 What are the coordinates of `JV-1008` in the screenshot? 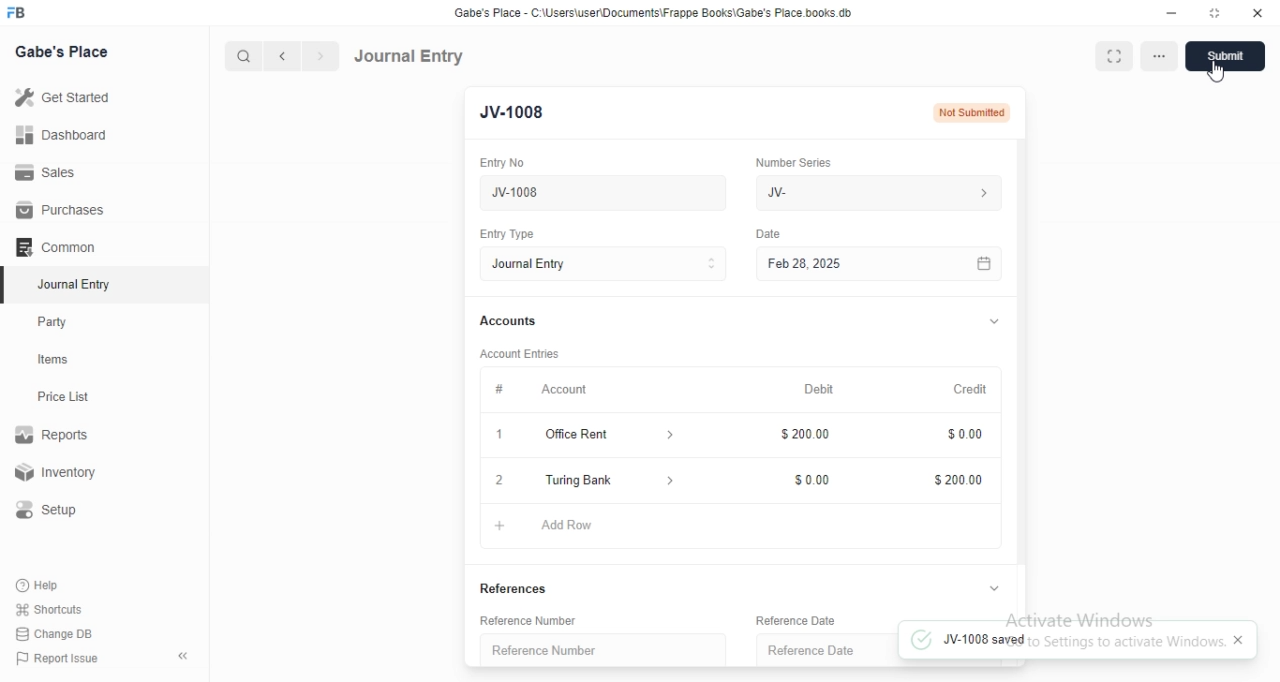 It's located at (510, 113).